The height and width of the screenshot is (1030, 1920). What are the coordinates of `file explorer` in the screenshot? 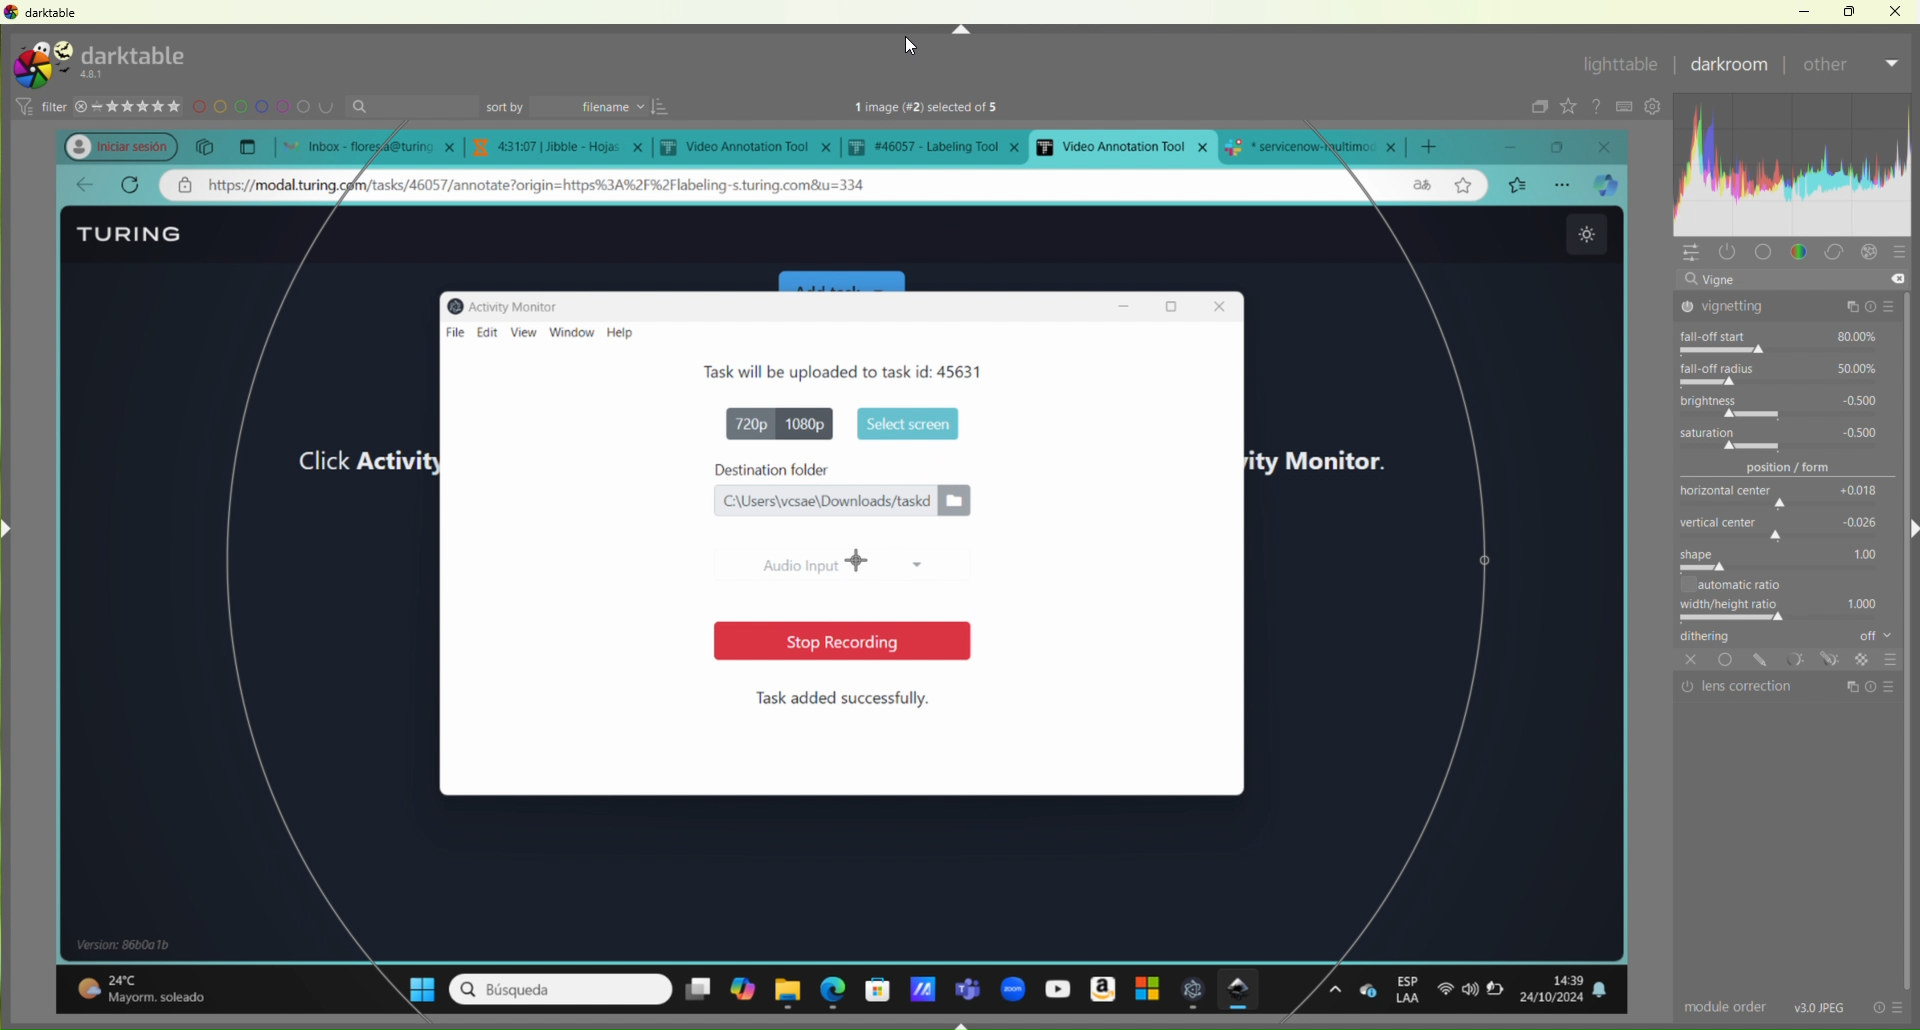 It's located at (790, 989).